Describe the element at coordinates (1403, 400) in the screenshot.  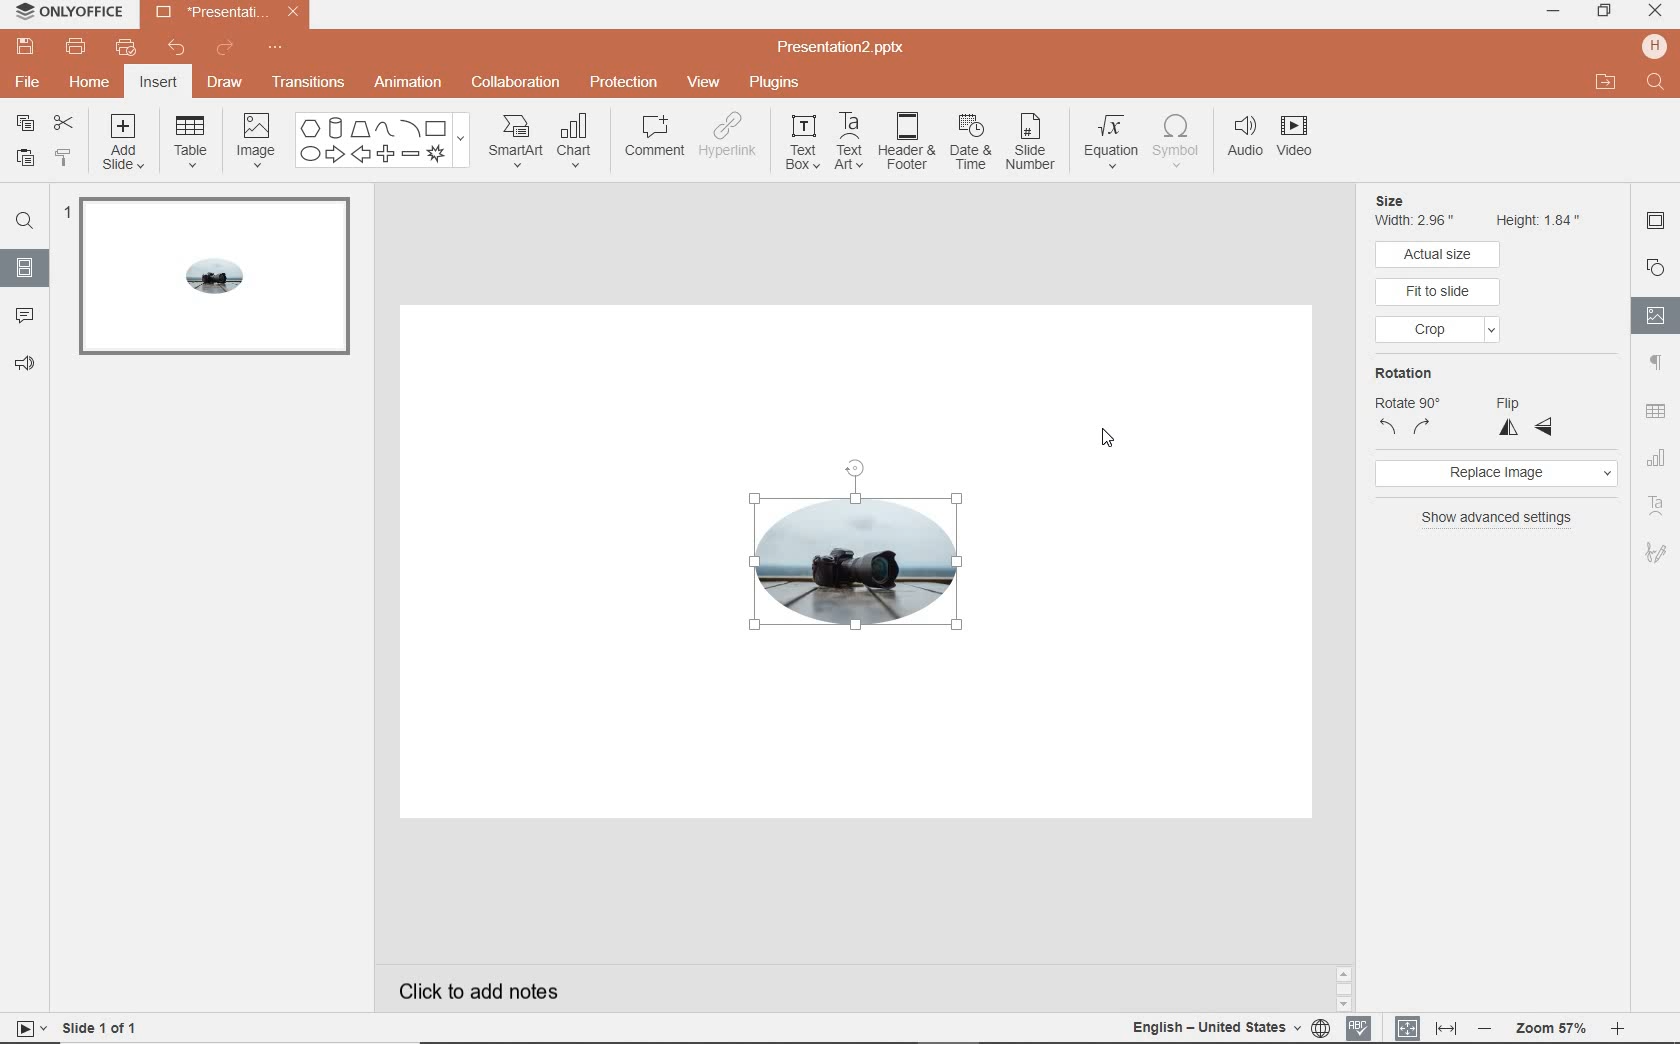
I see `rotation` at that location.